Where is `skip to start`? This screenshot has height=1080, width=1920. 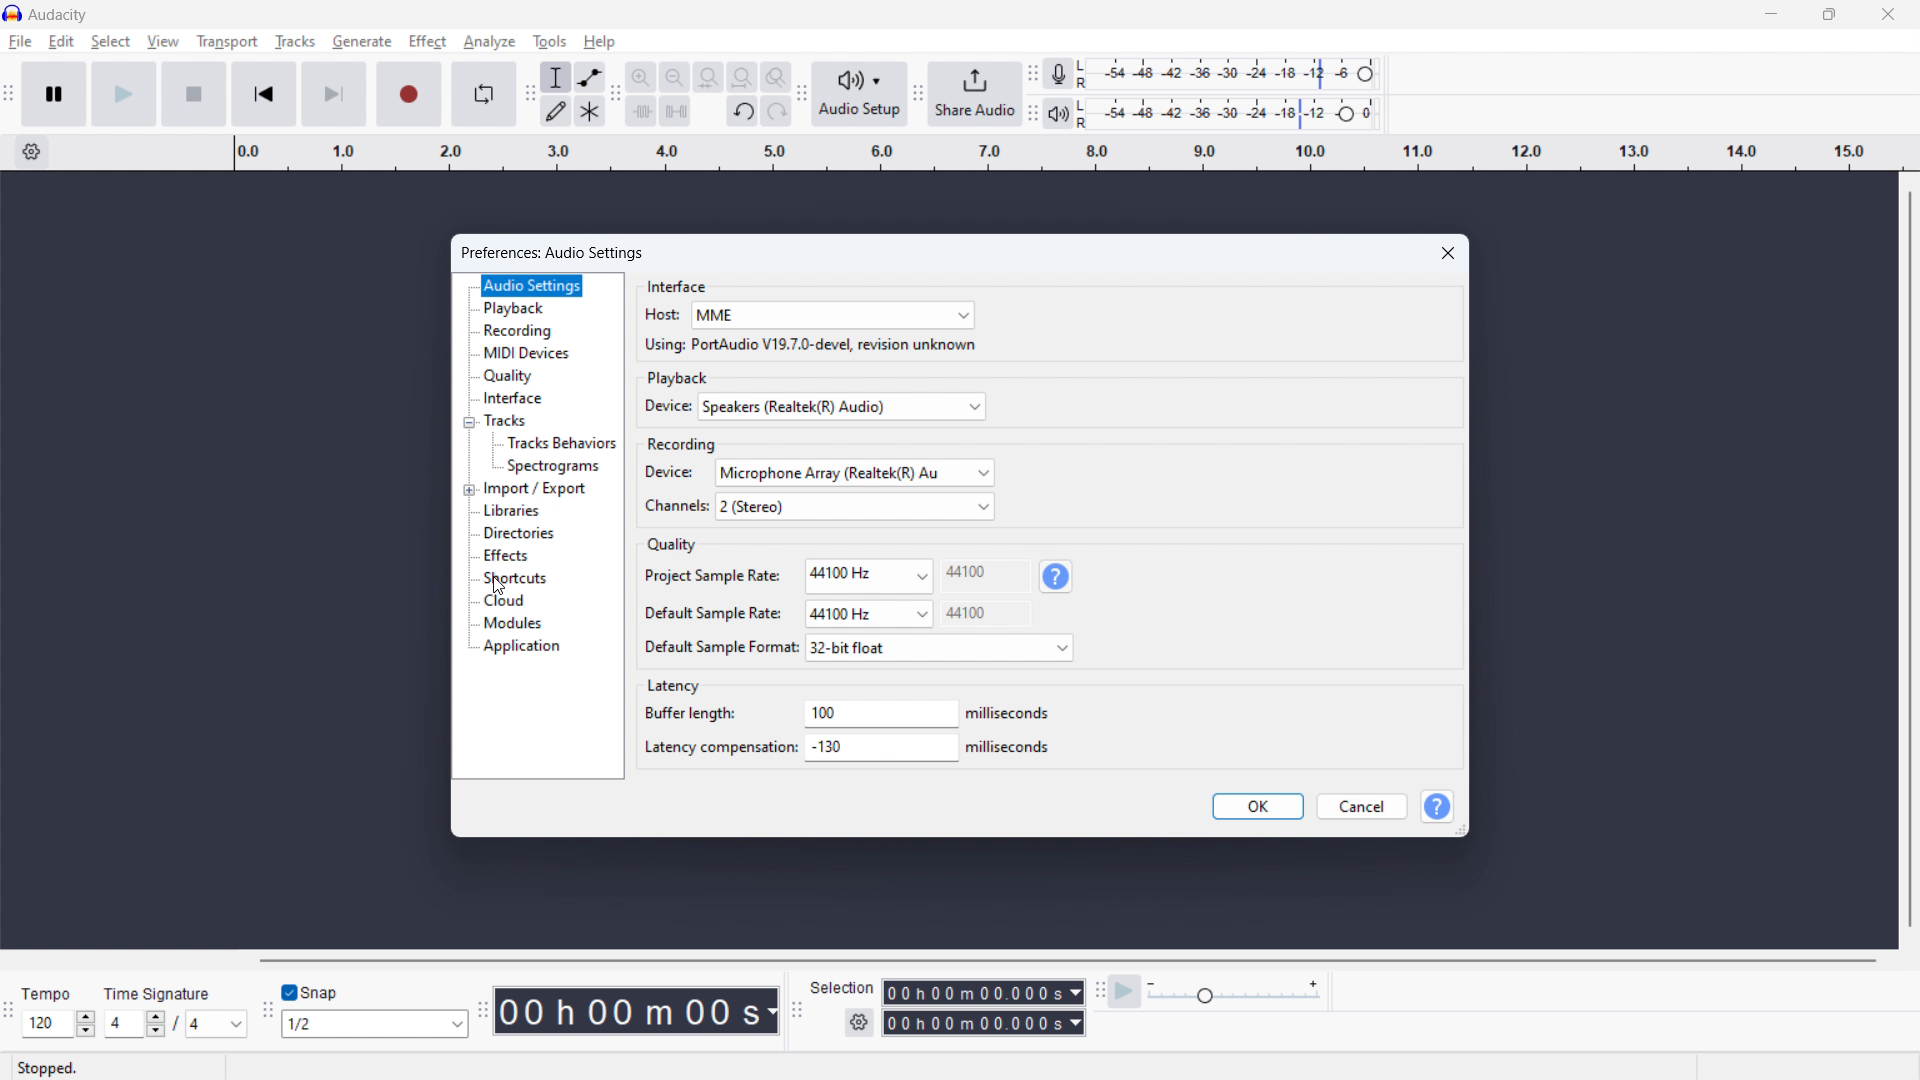 skip to start is located at coordinates (263, 94).